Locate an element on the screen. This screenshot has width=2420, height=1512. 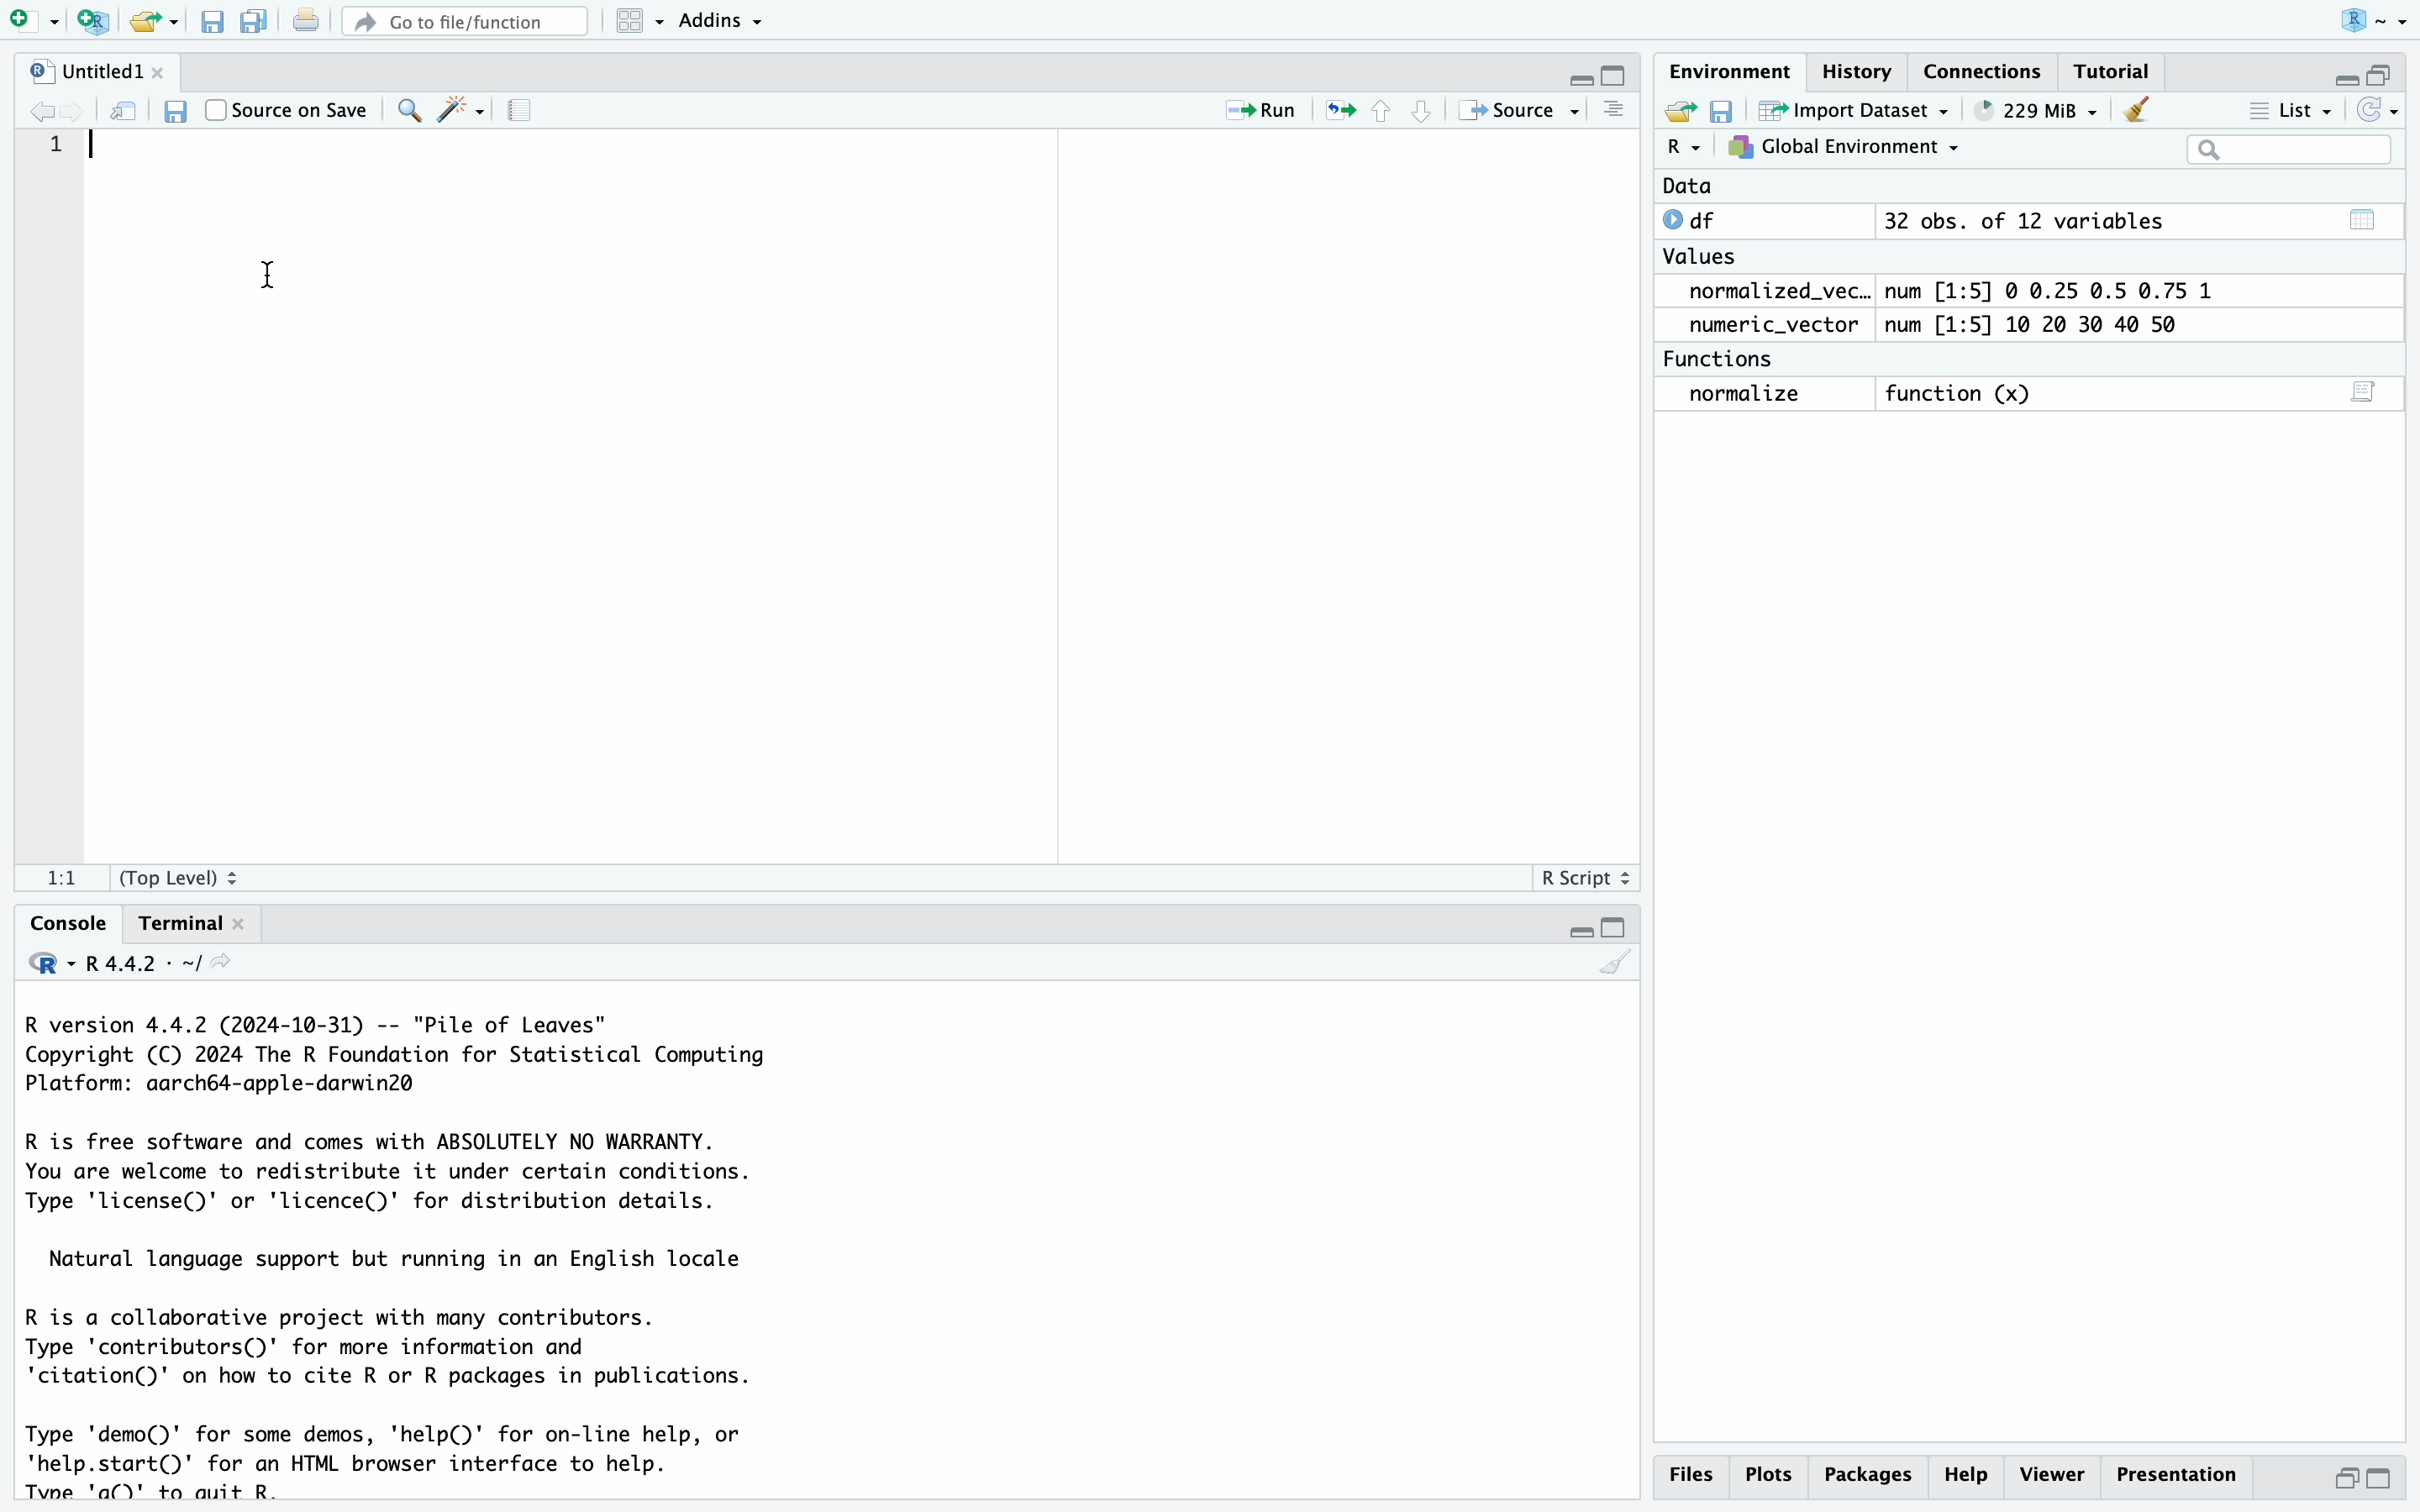
print the current file is located at coordinates (308, 21).